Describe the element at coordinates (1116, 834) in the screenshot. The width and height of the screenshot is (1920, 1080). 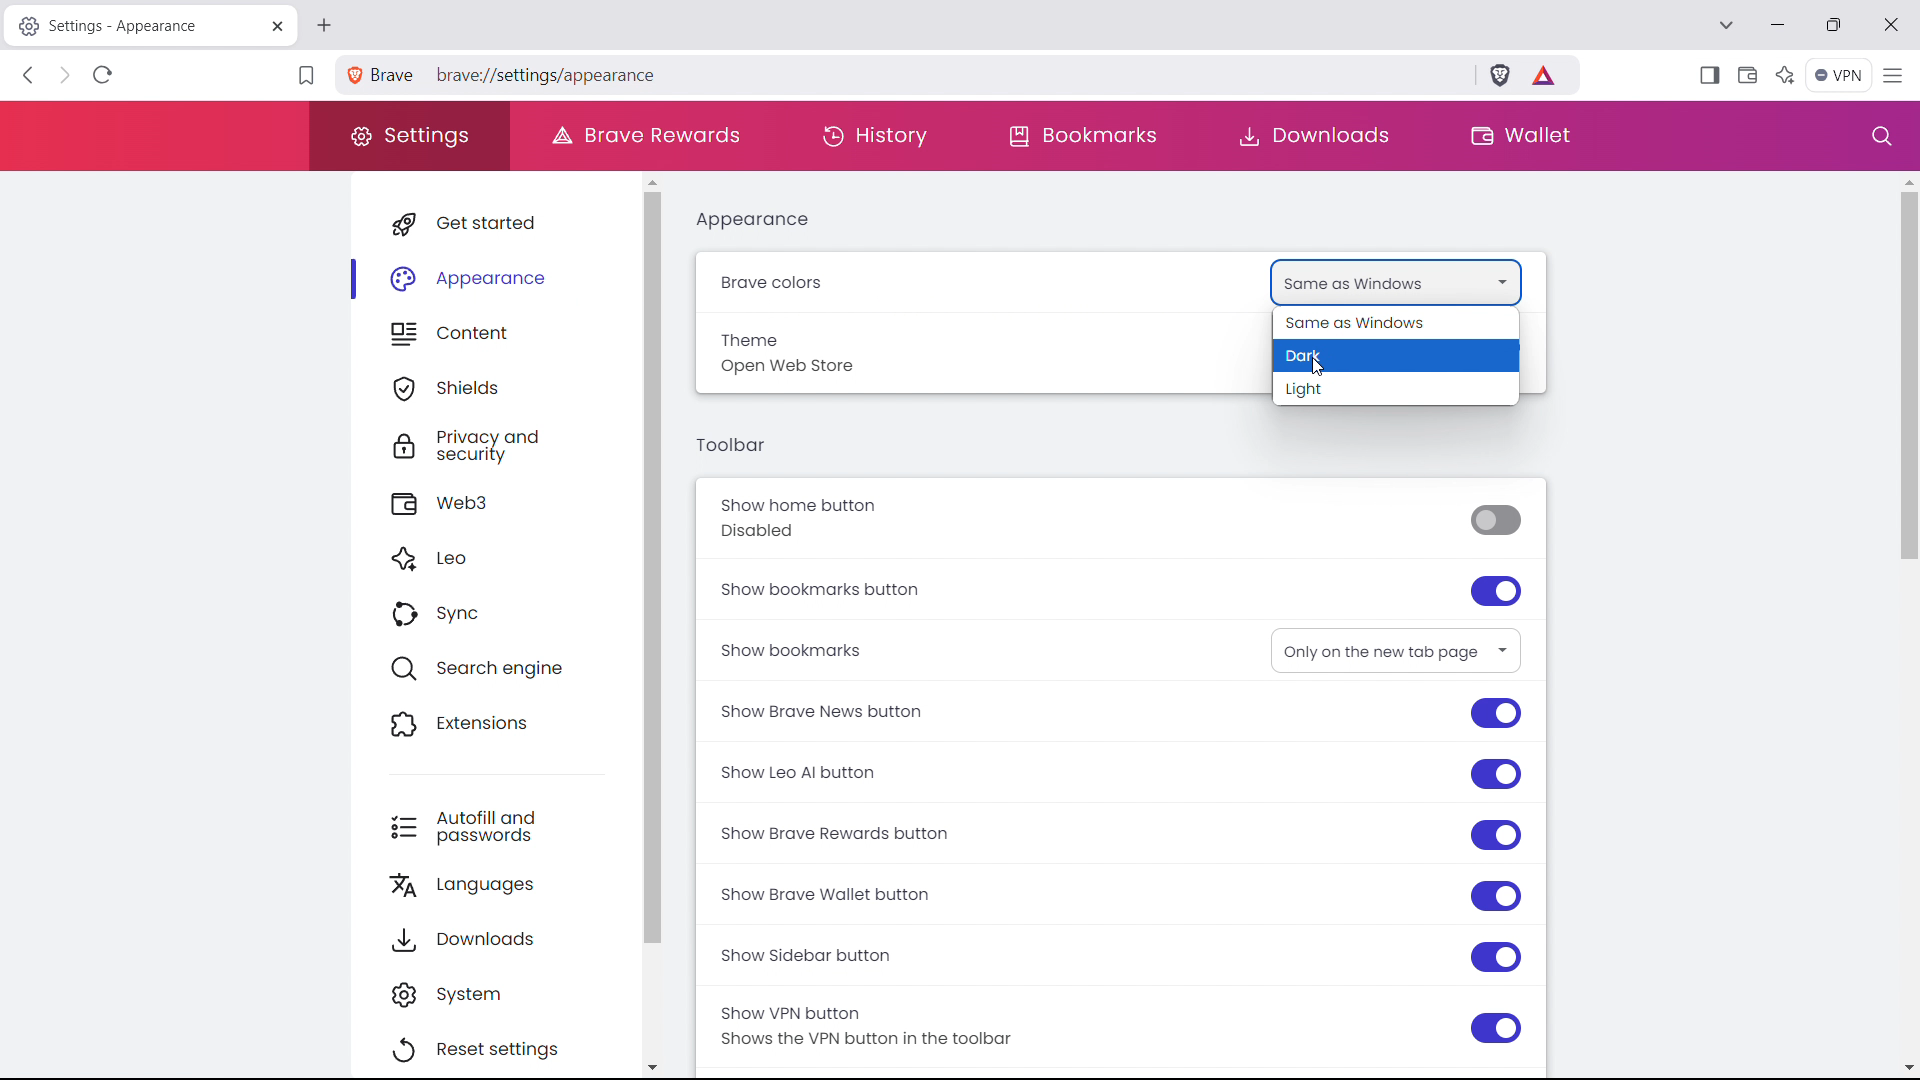
I see `show brave rewards button` at that location.